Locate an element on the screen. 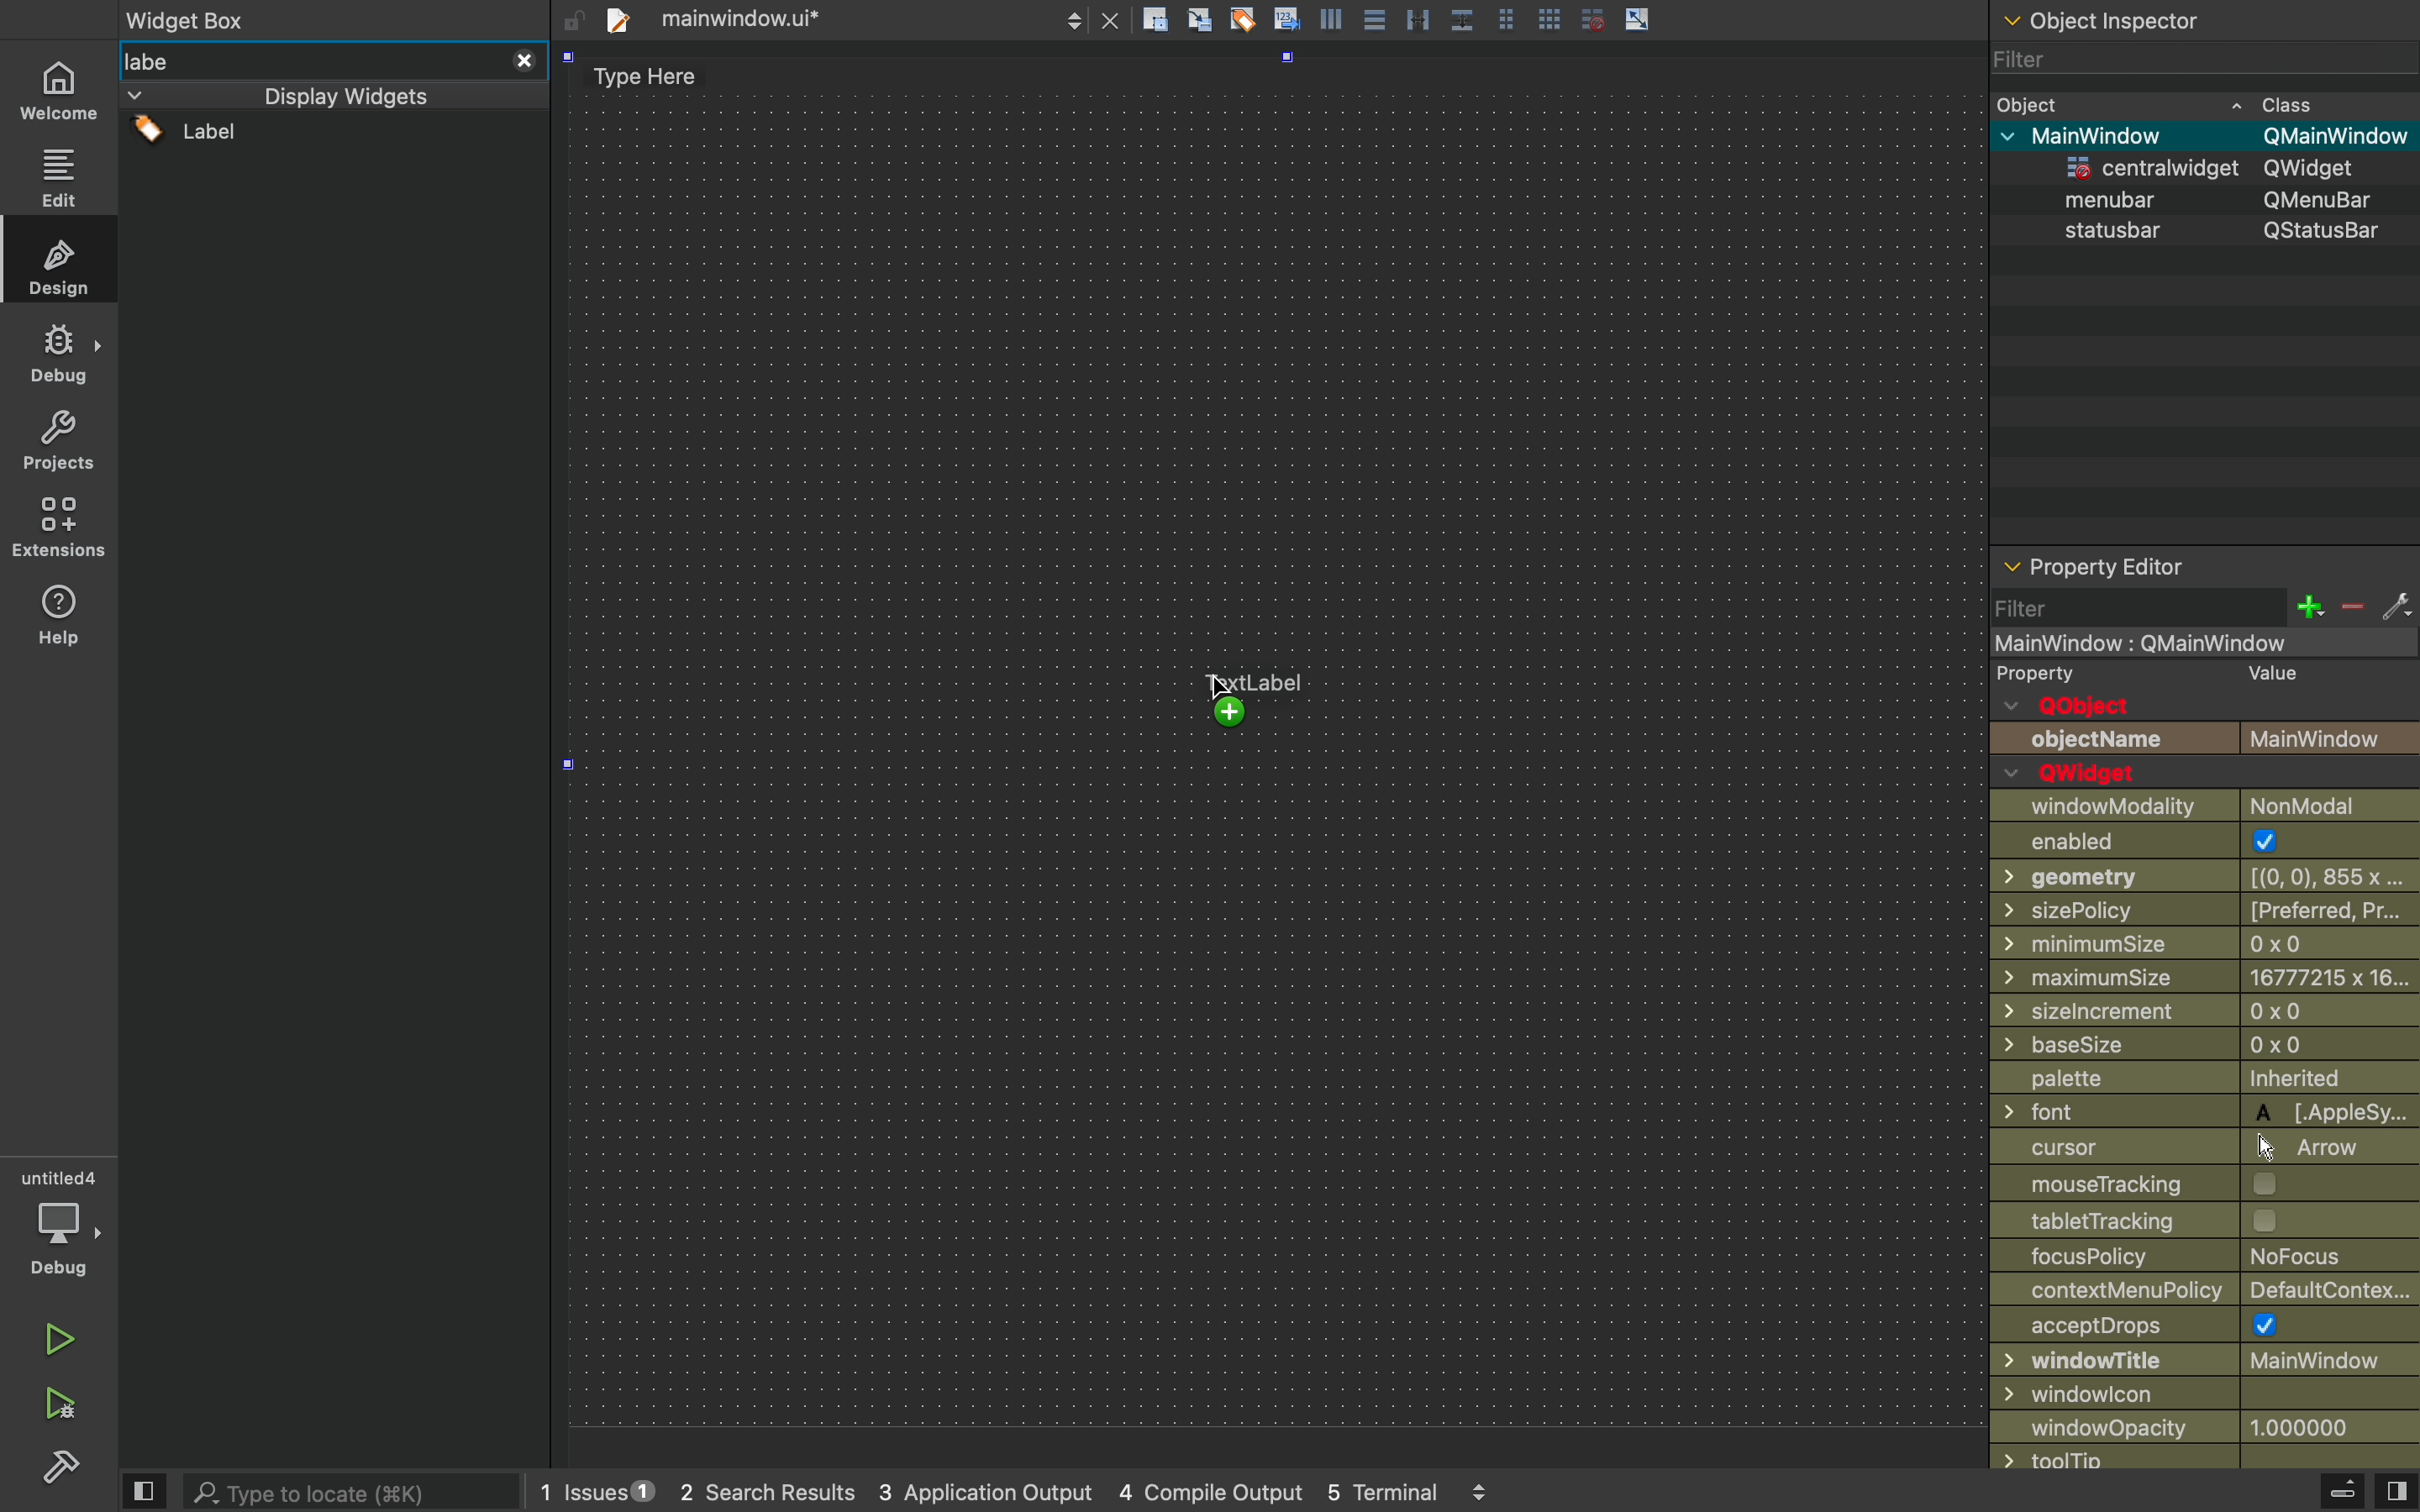 This screenshot has height=1512, width=2420.  is located at coordinates (2205, 1114).